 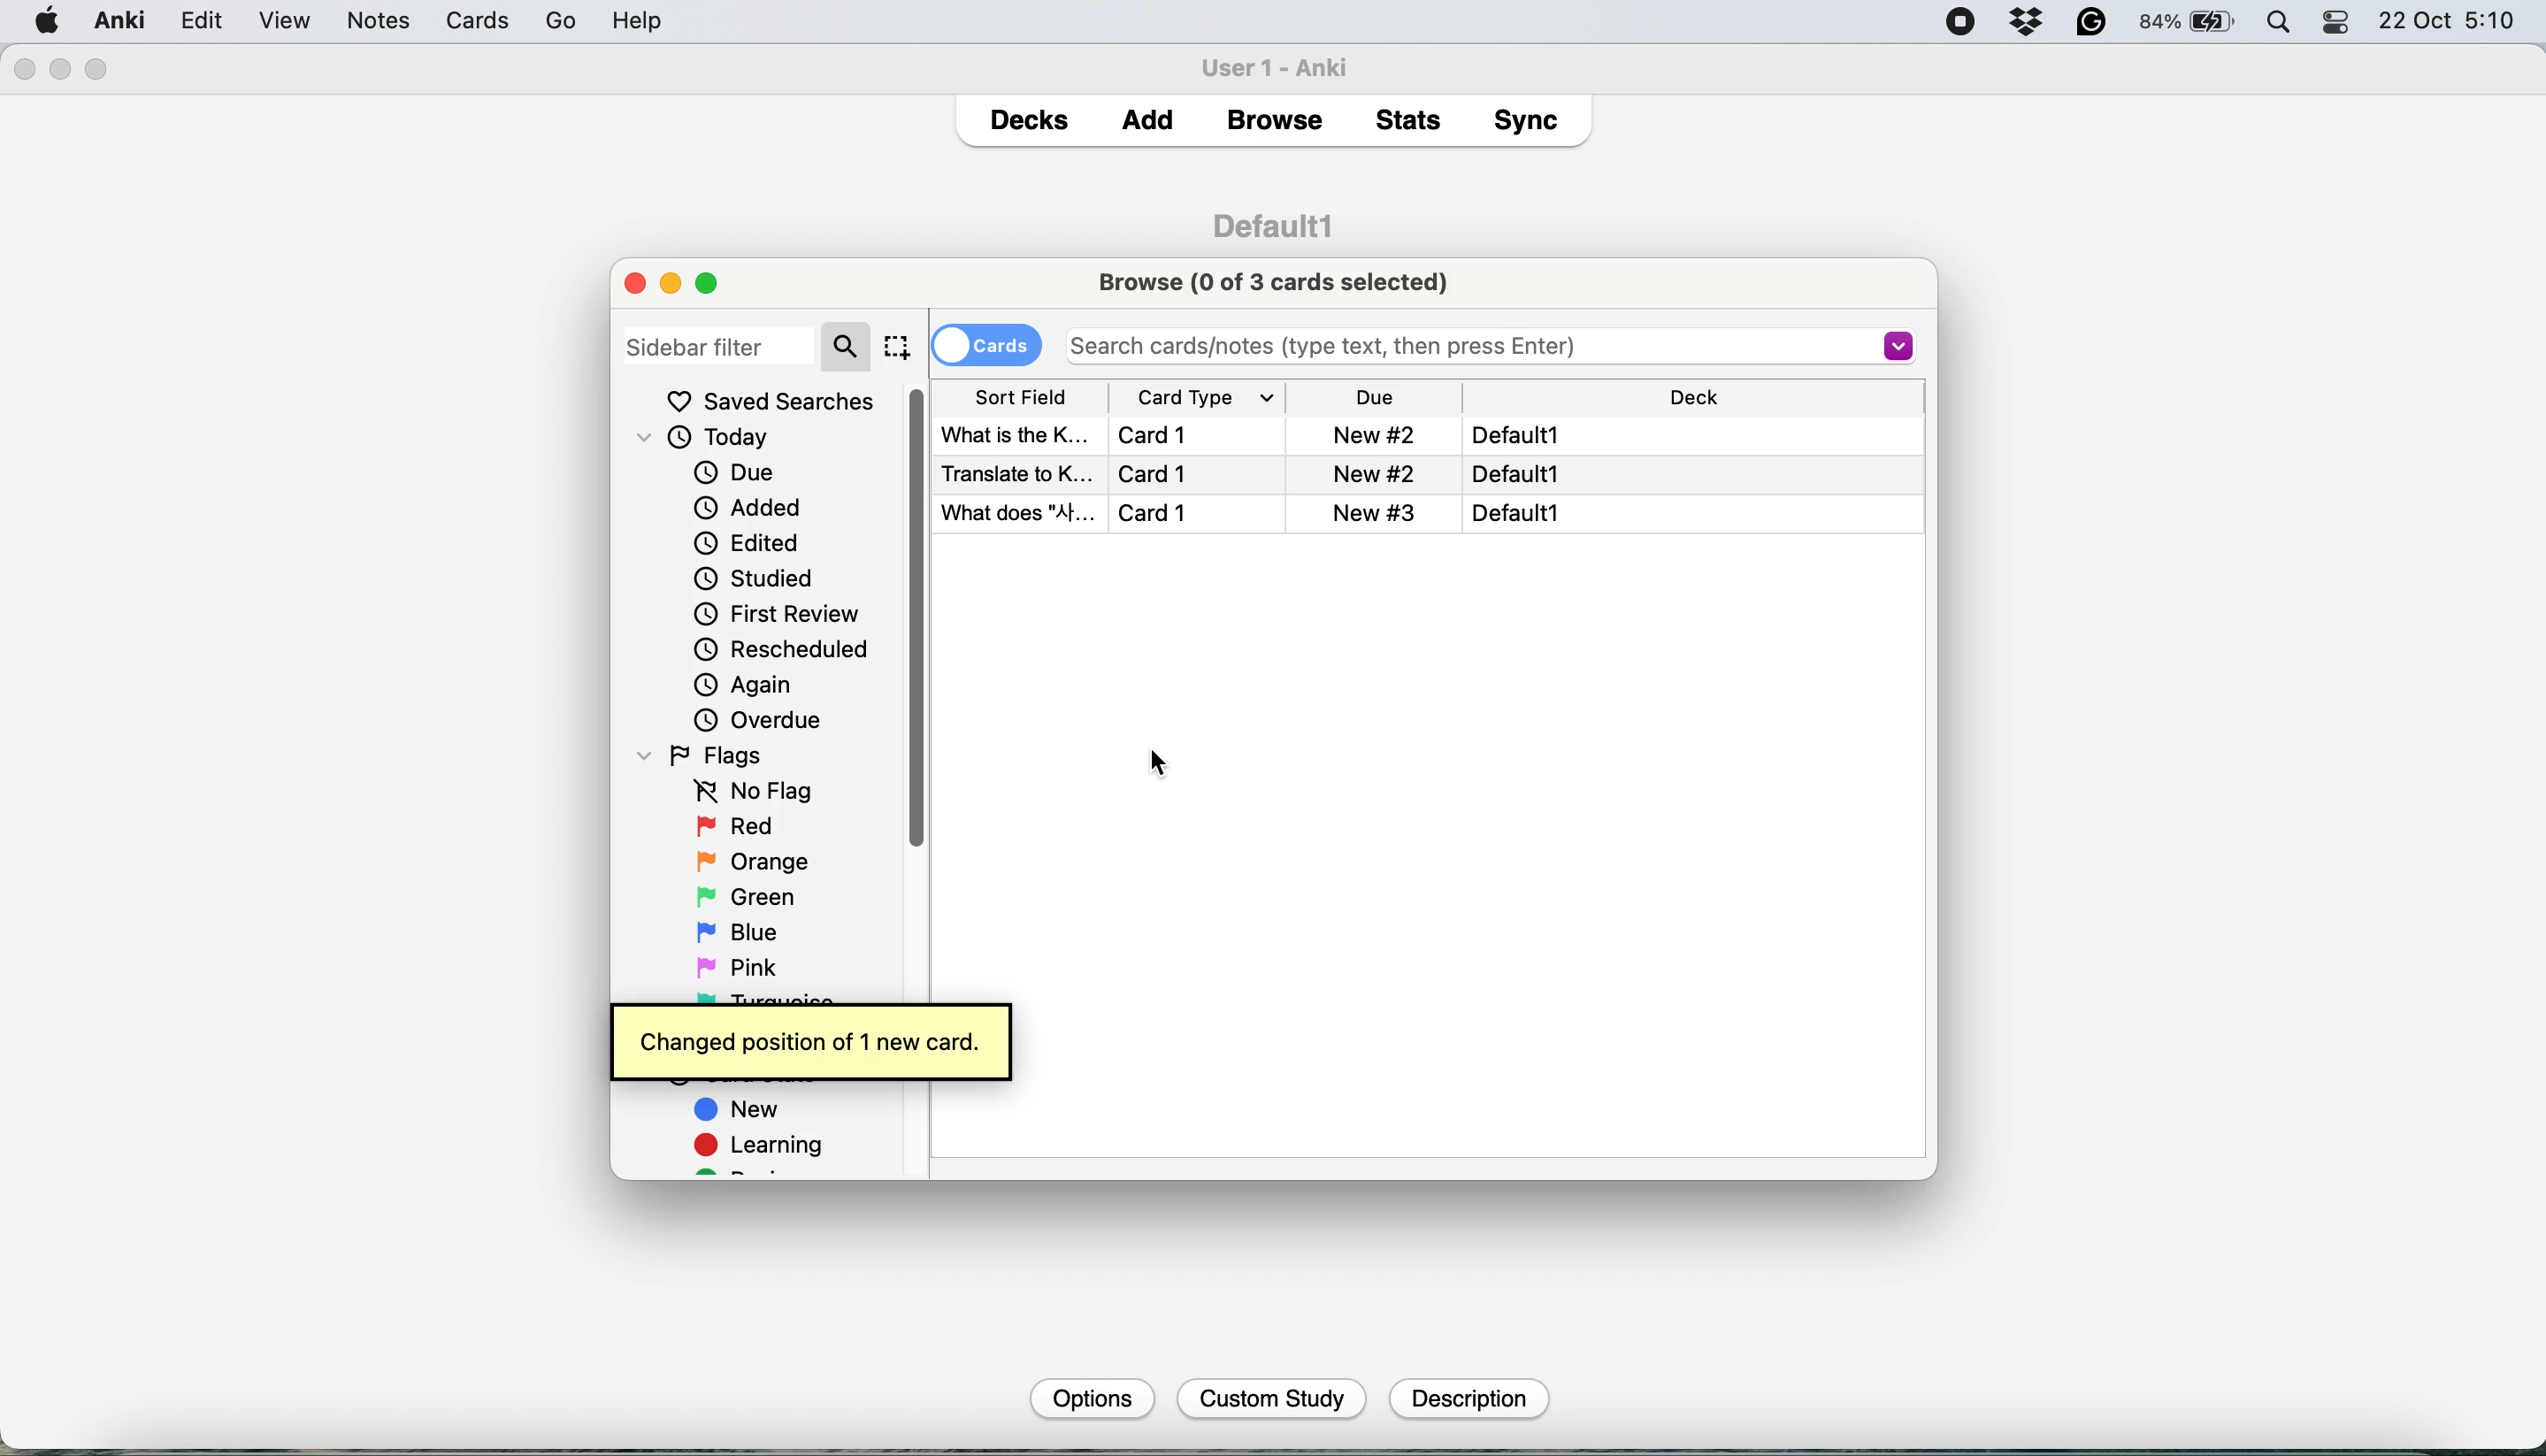 What do you see at coordinates (1378, 472) in the screenshot?
I see `New #2` at bounding box center [1378, 472].